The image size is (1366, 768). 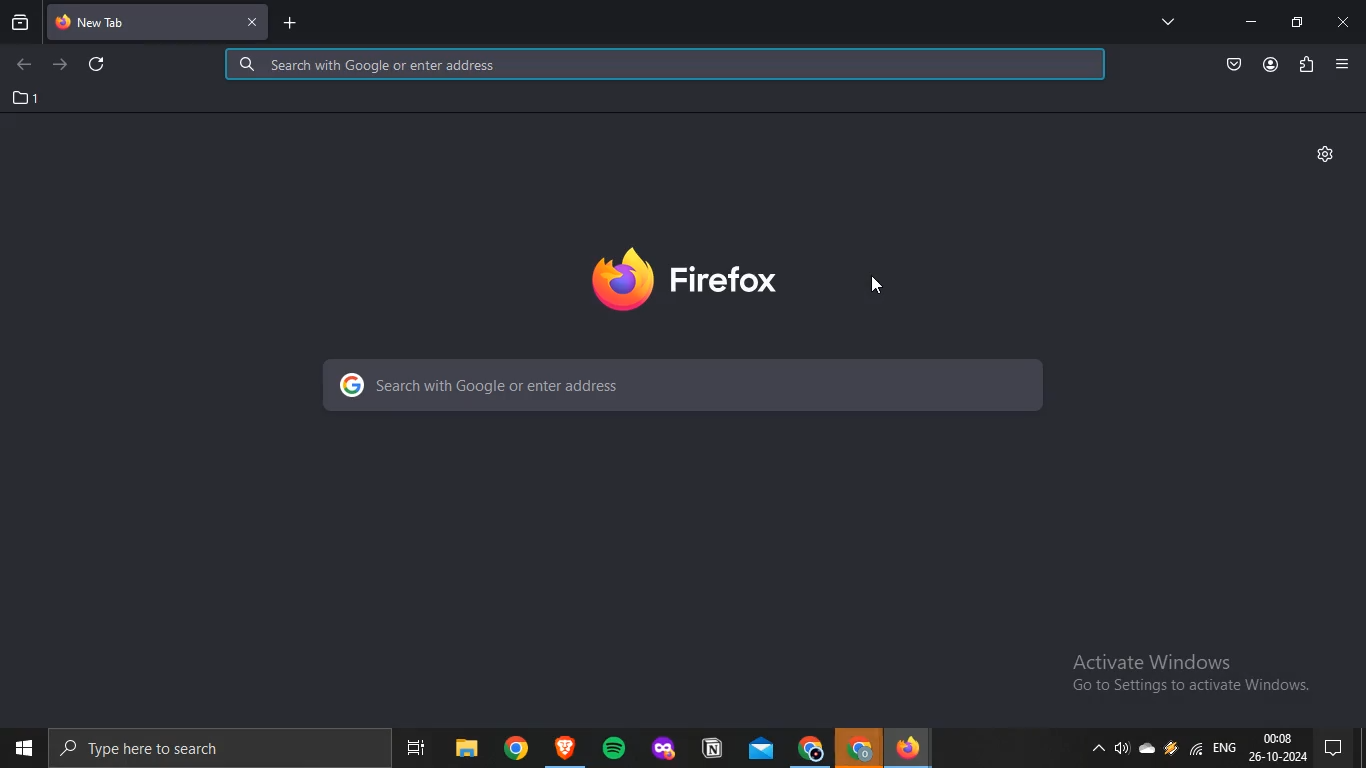 What do you see at coordinates (661, 744) in the screenshot?
I see `app icon` at bounding box center [661, 744].